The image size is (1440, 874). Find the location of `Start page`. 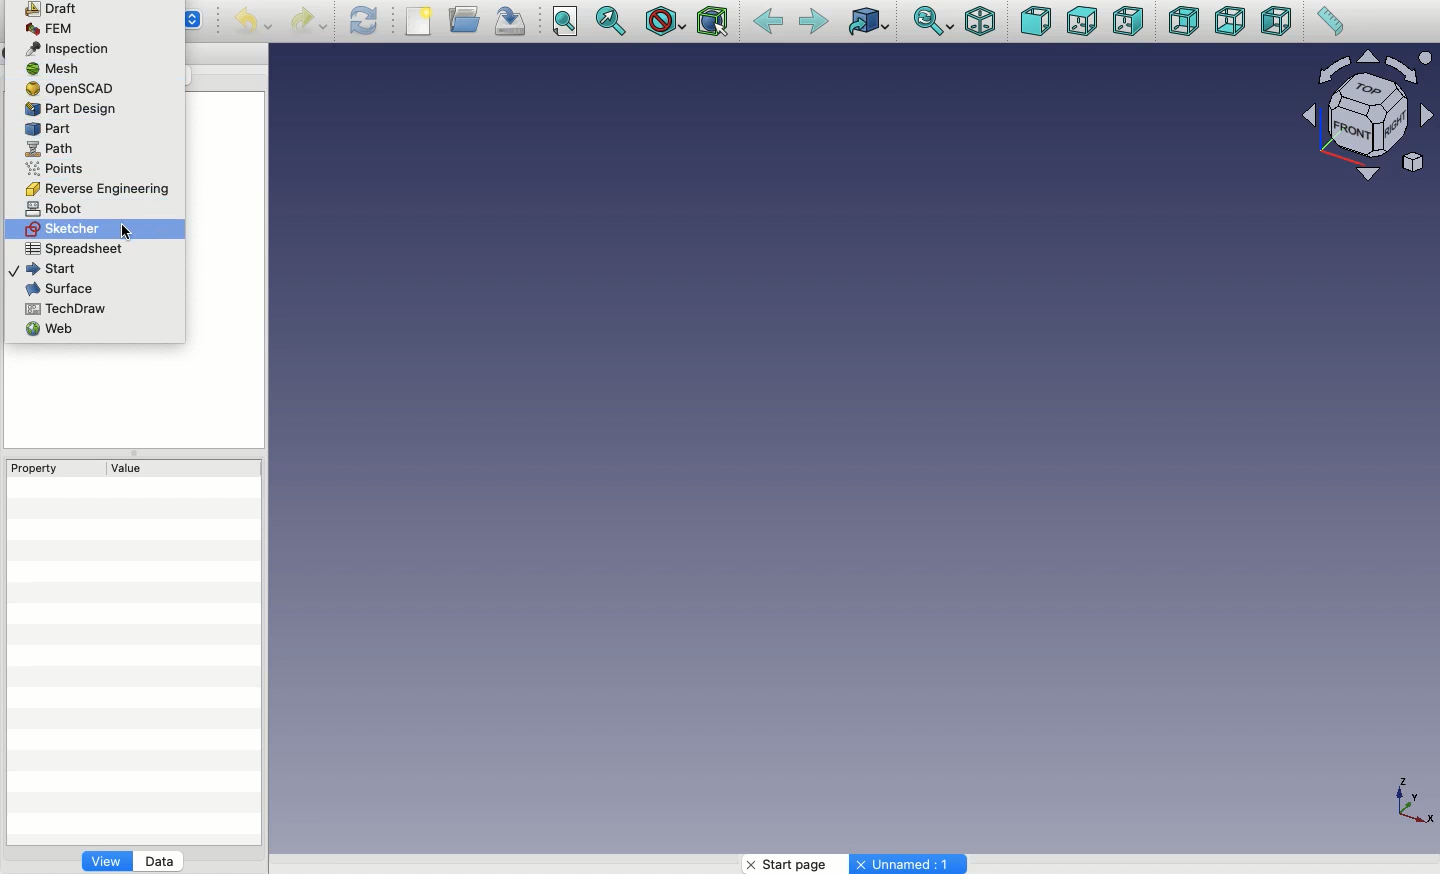

Start page is located at coordinates (790, 864).